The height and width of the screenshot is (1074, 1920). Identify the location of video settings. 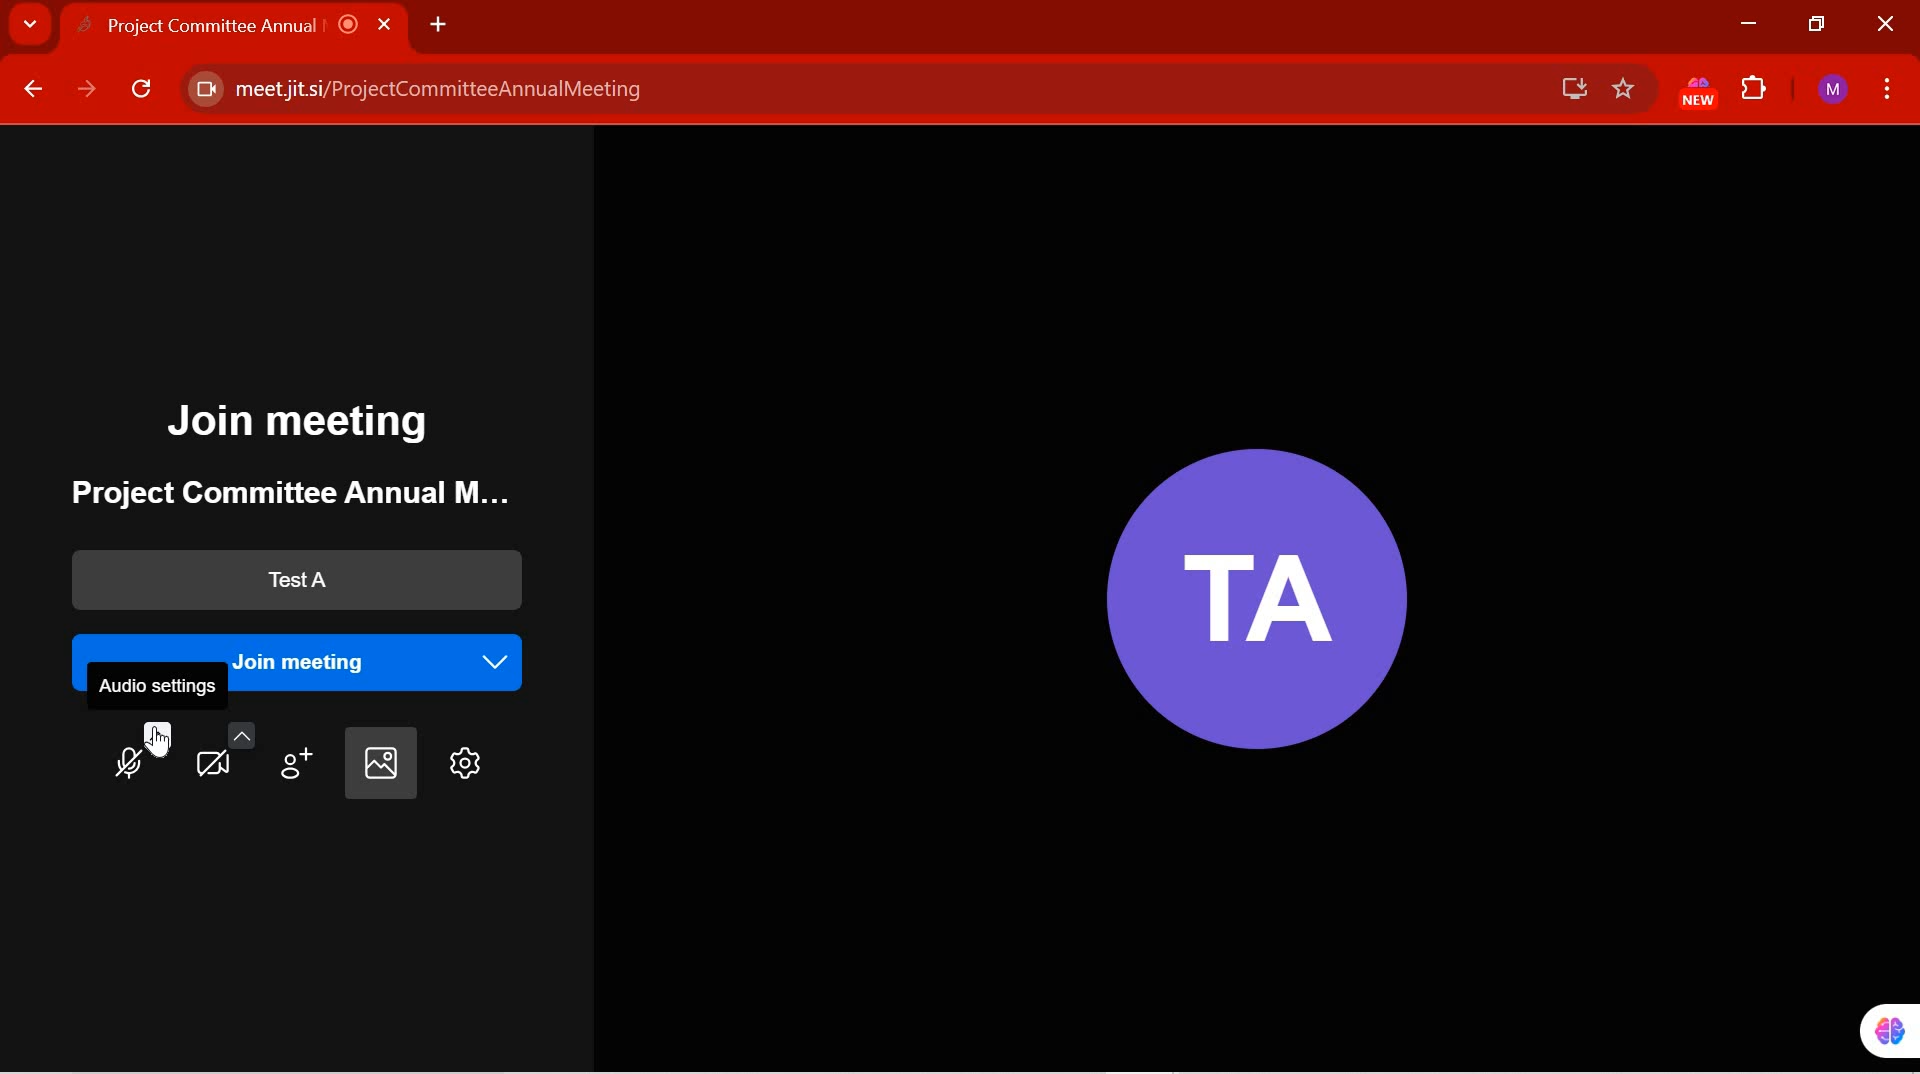
(226, 750).